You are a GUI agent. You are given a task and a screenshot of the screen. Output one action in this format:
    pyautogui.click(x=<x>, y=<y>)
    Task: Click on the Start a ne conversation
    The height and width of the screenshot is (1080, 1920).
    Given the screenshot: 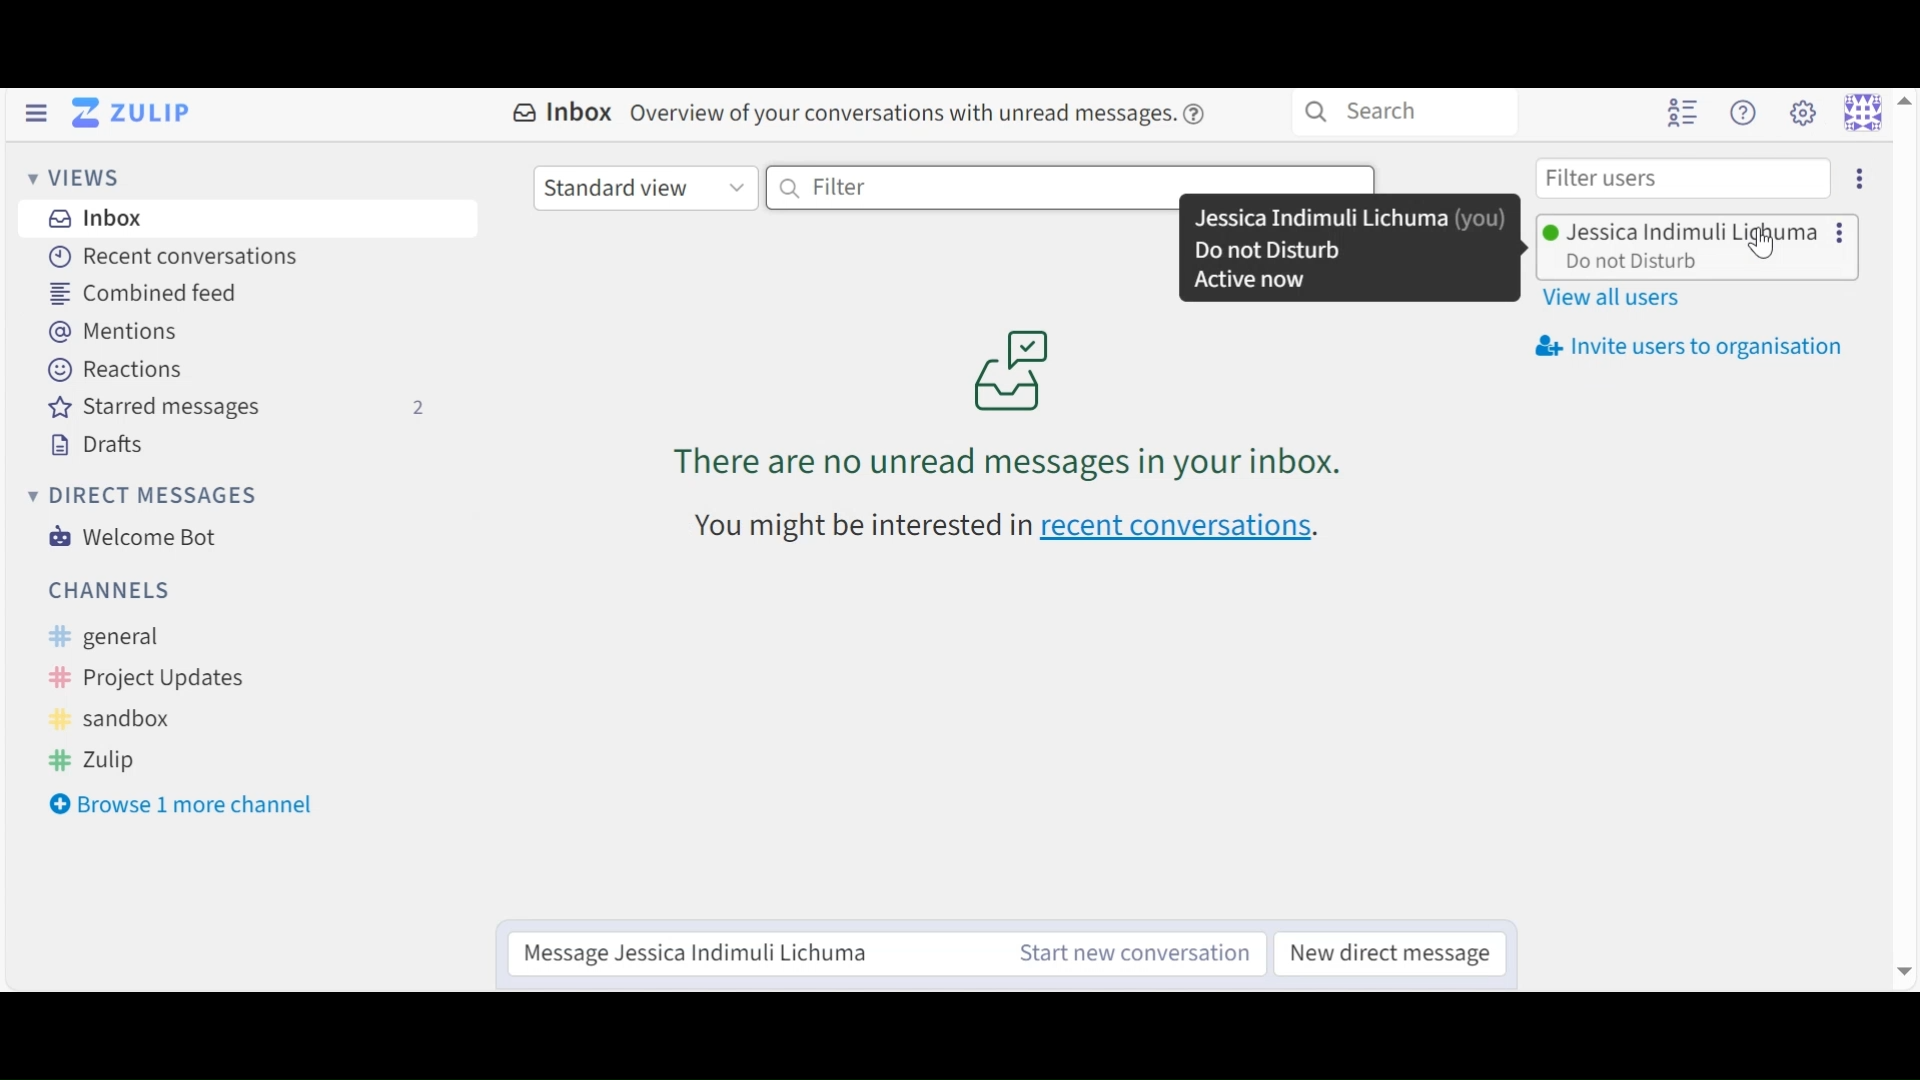 What is the action you would take?
    pyautogui.click(x=1132, y=953)
    